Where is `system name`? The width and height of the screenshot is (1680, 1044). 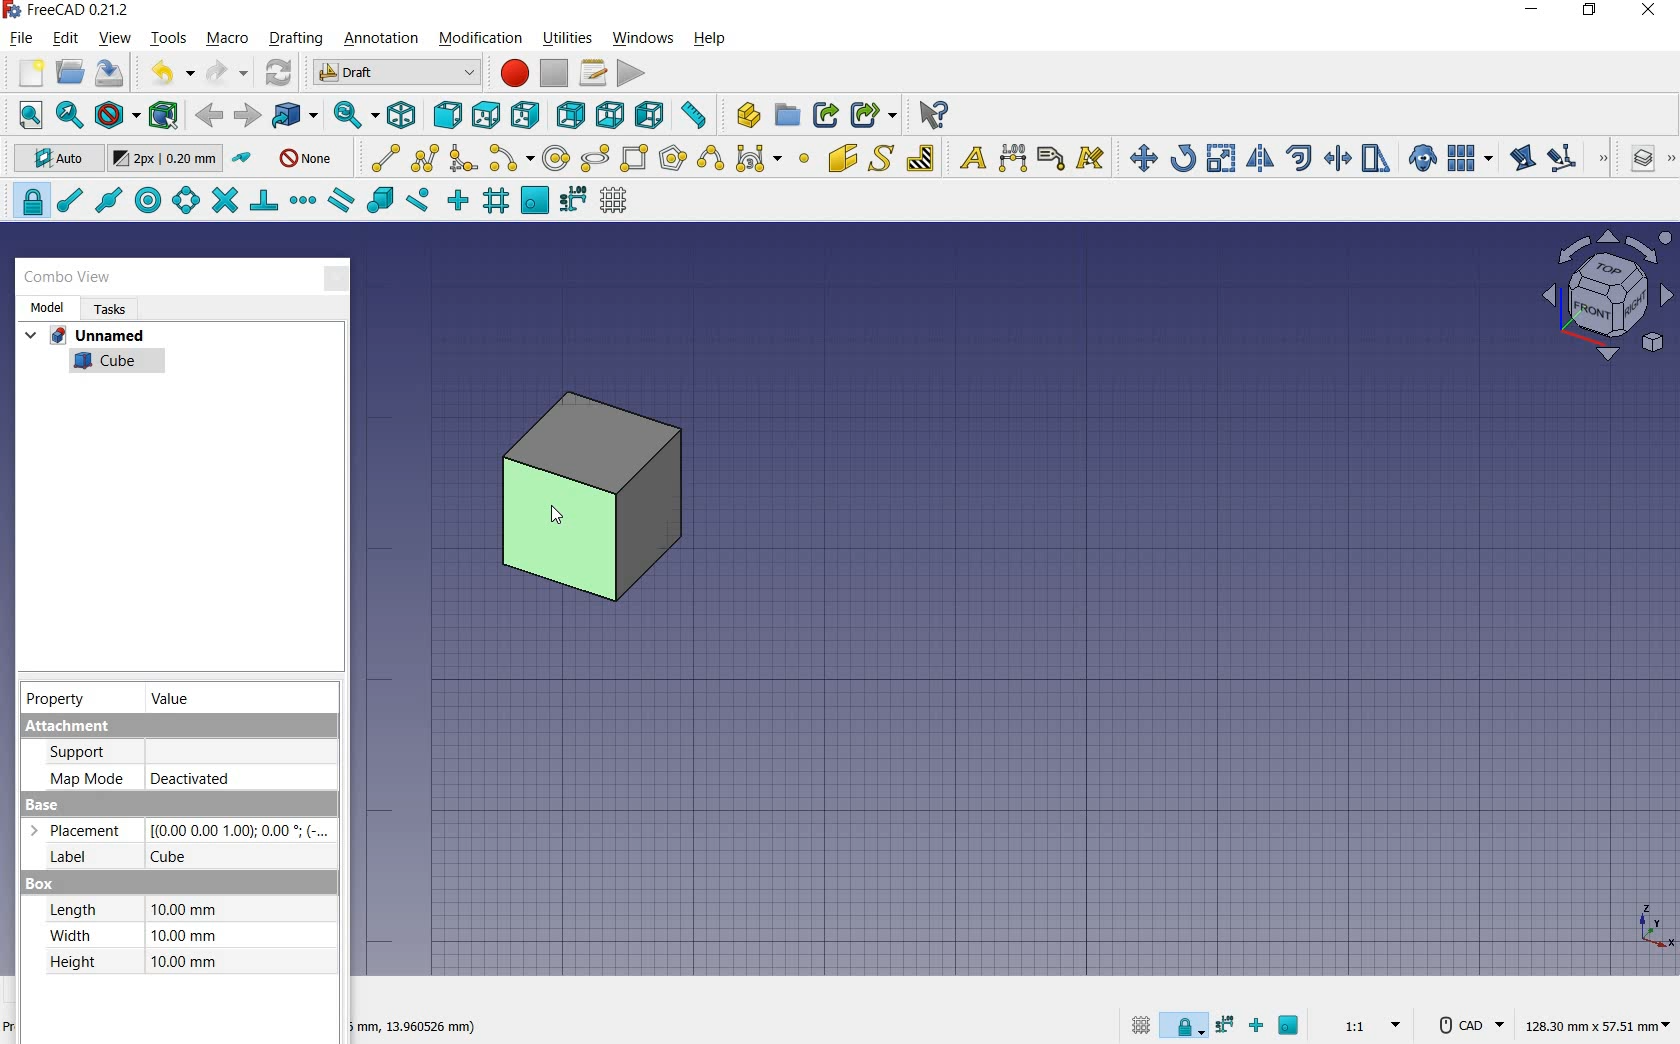 system name is located at coordinates (68, 10).